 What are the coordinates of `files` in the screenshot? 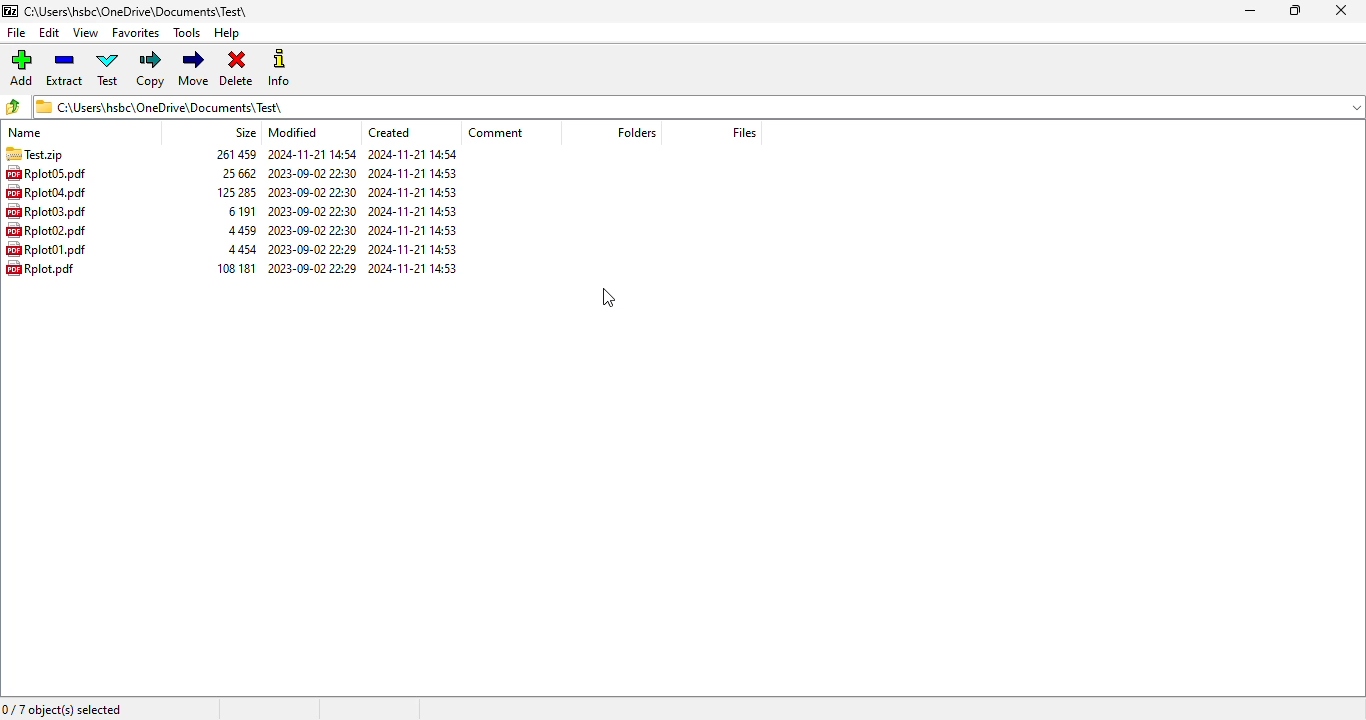 It's located at (744, 132).